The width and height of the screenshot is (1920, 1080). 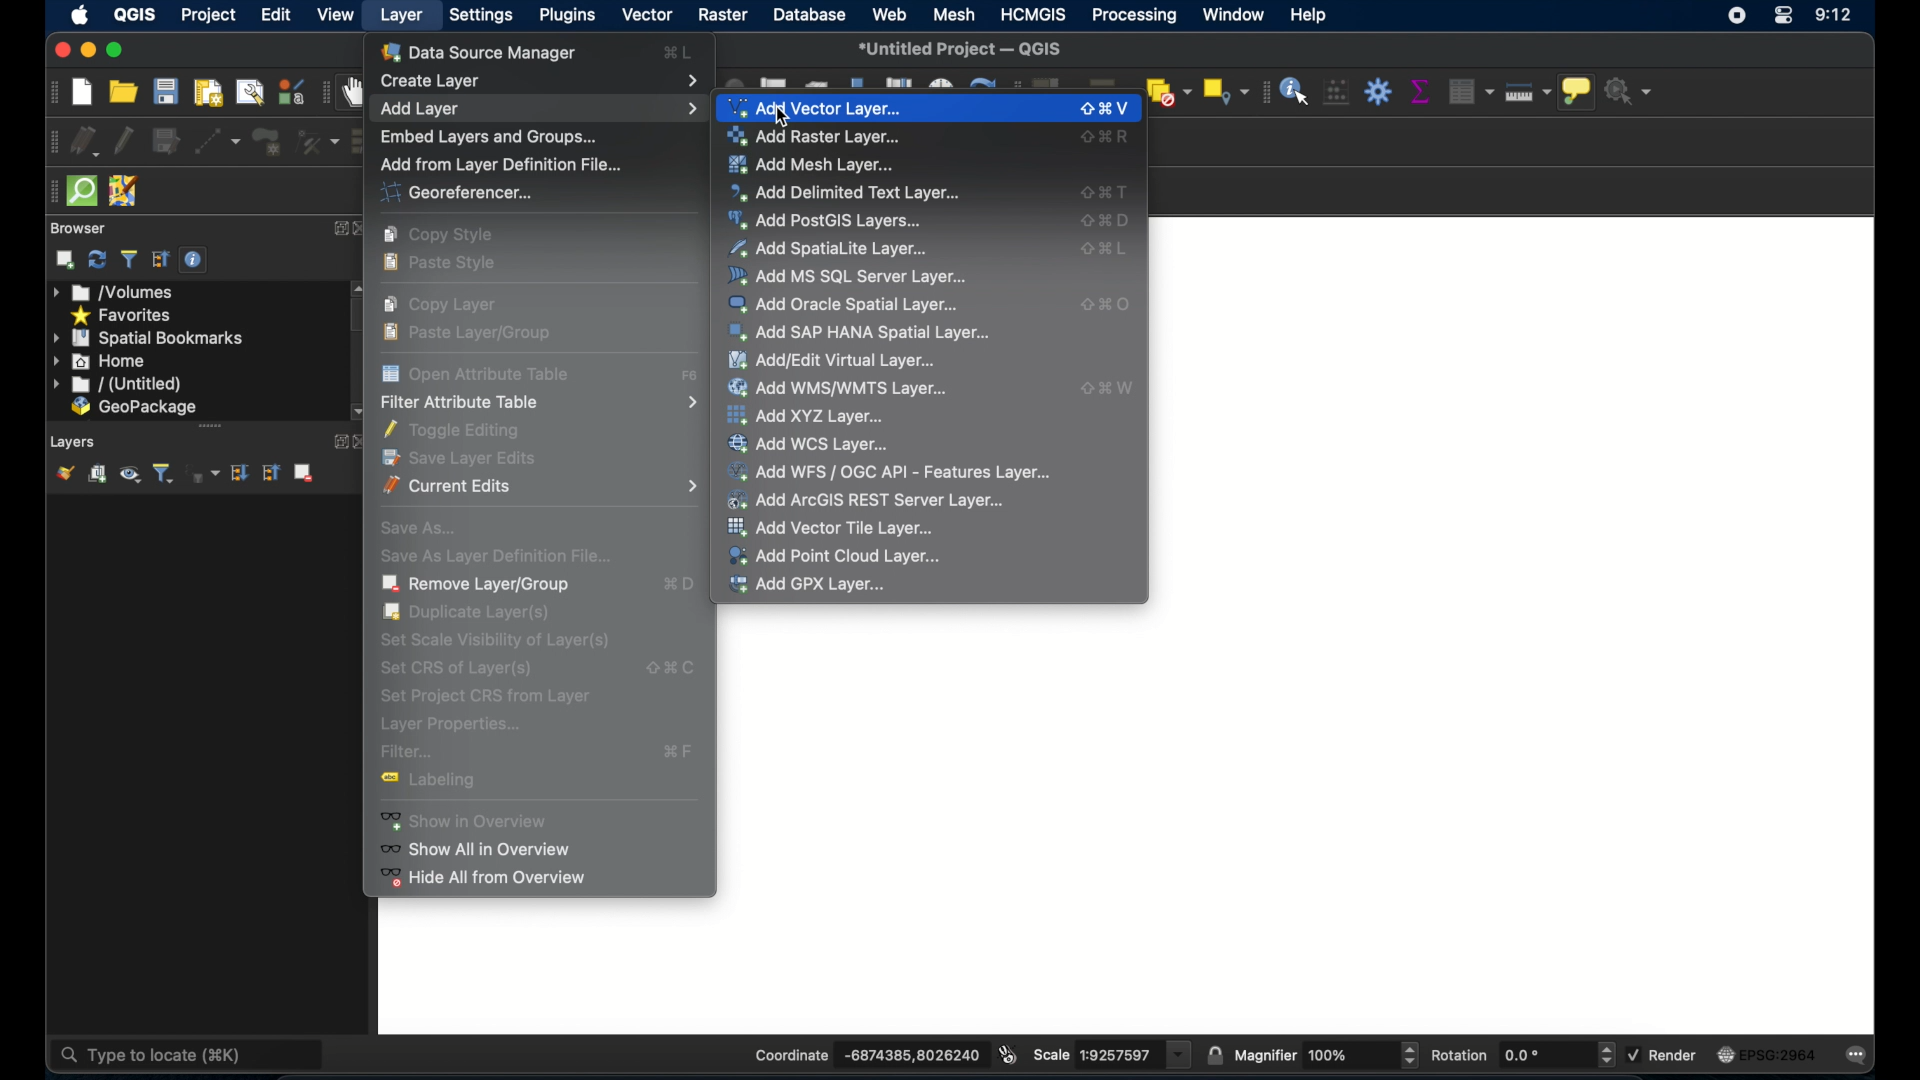 I want to click on current crs, so click(x=1766, y=1056).